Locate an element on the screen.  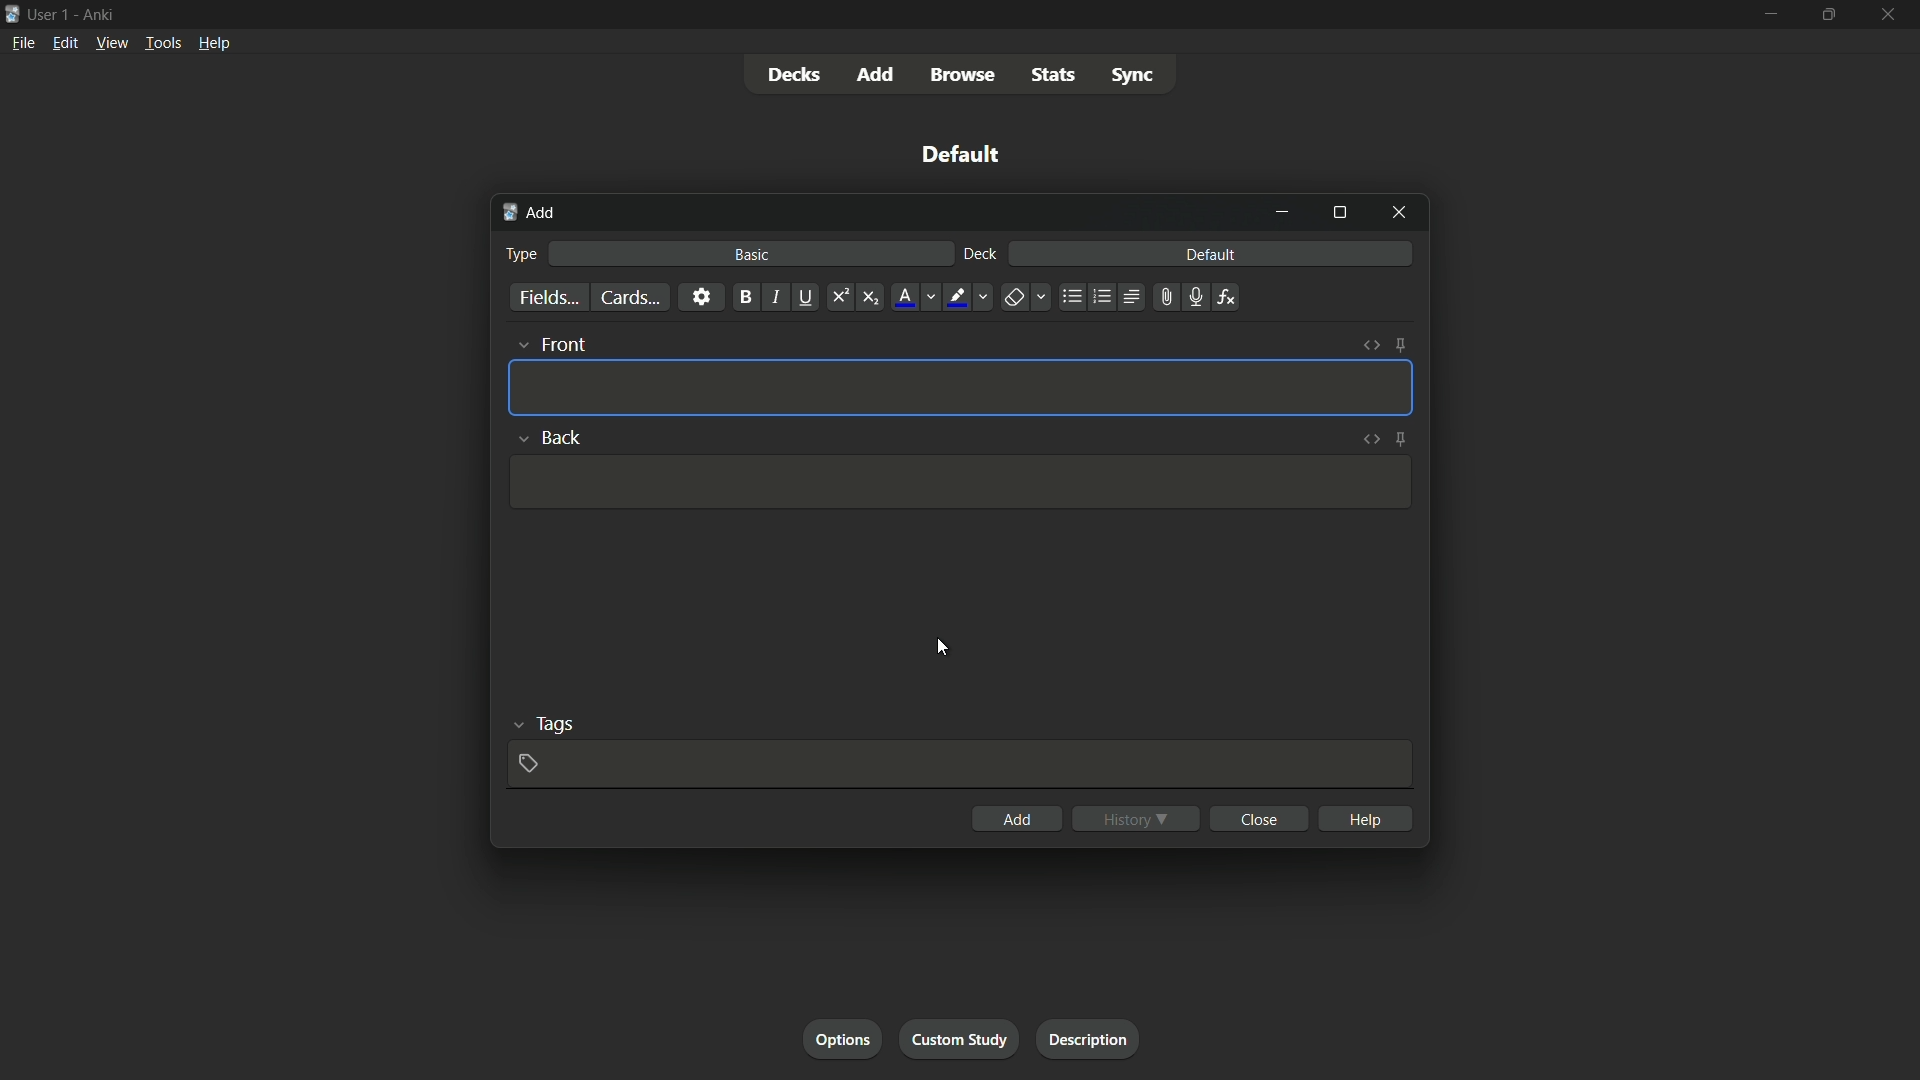
remove formatting is located at coordinates (1023, 297).